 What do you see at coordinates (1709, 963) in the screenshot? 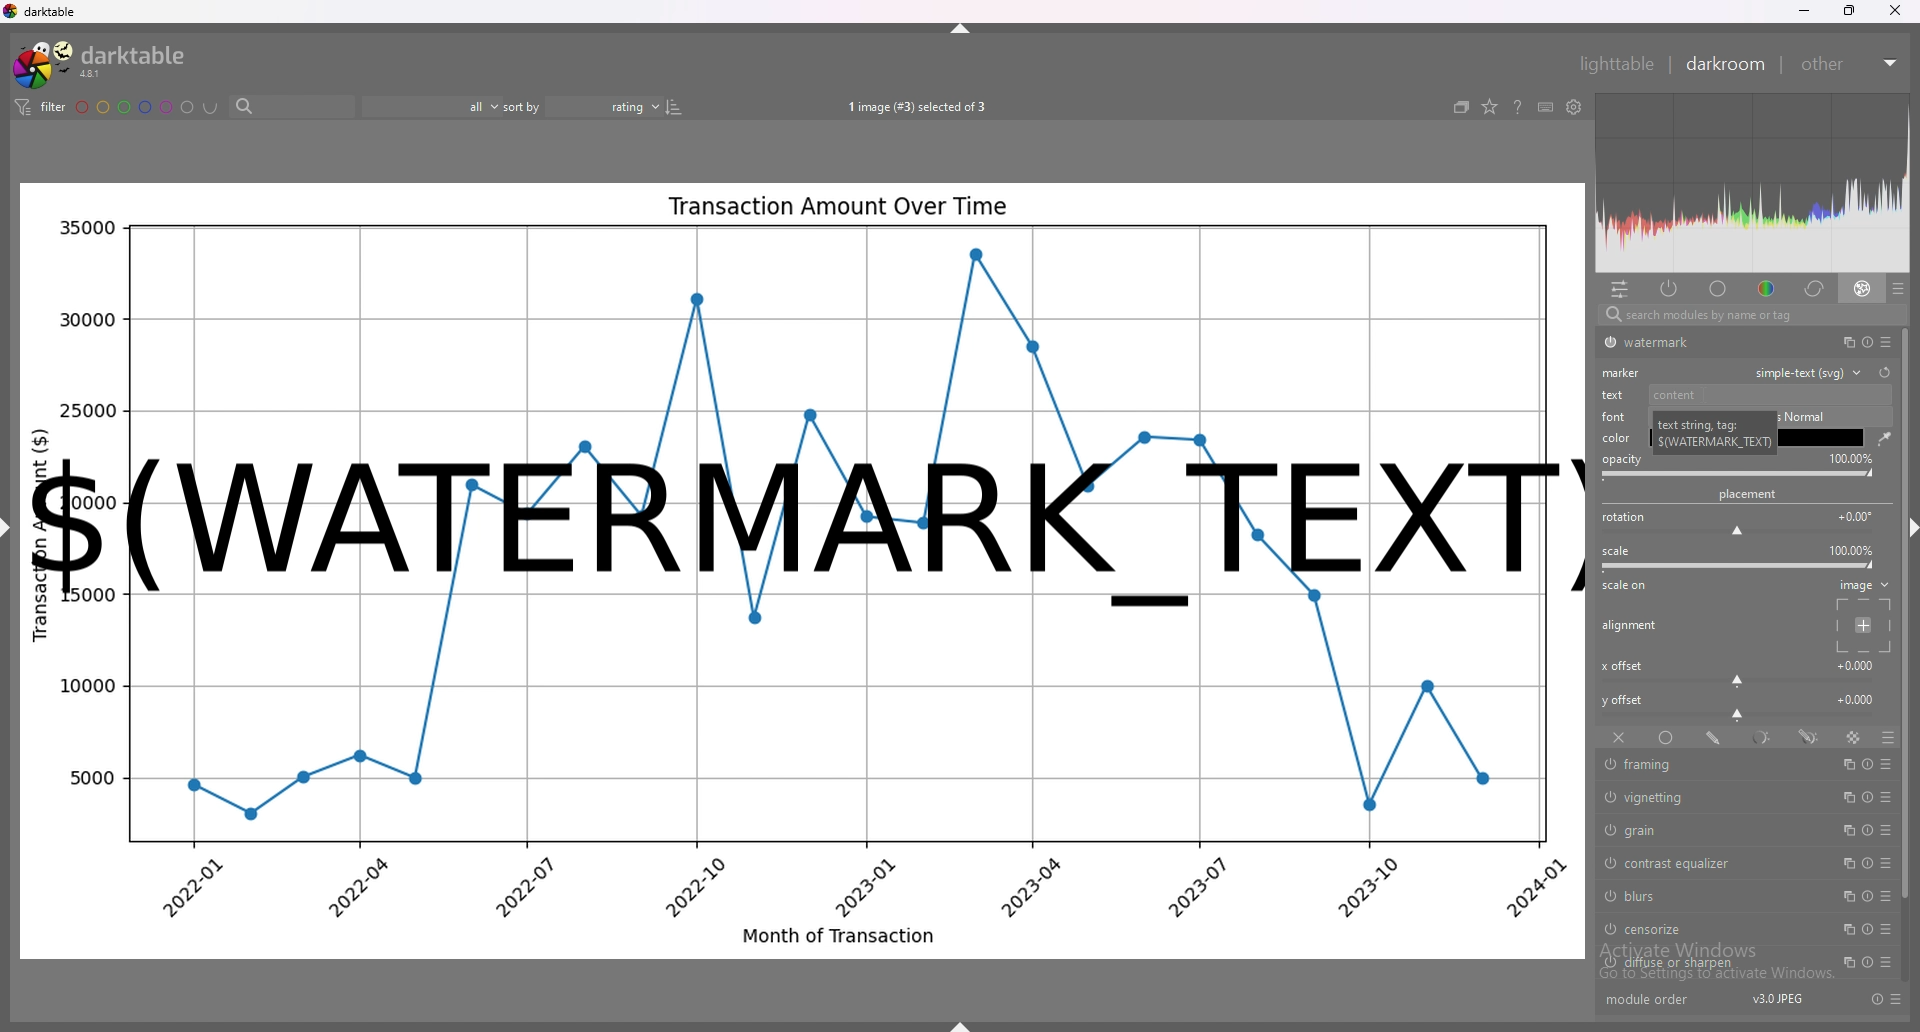
I see `diffuse or sharpen` at bounding box center [1709, 963].